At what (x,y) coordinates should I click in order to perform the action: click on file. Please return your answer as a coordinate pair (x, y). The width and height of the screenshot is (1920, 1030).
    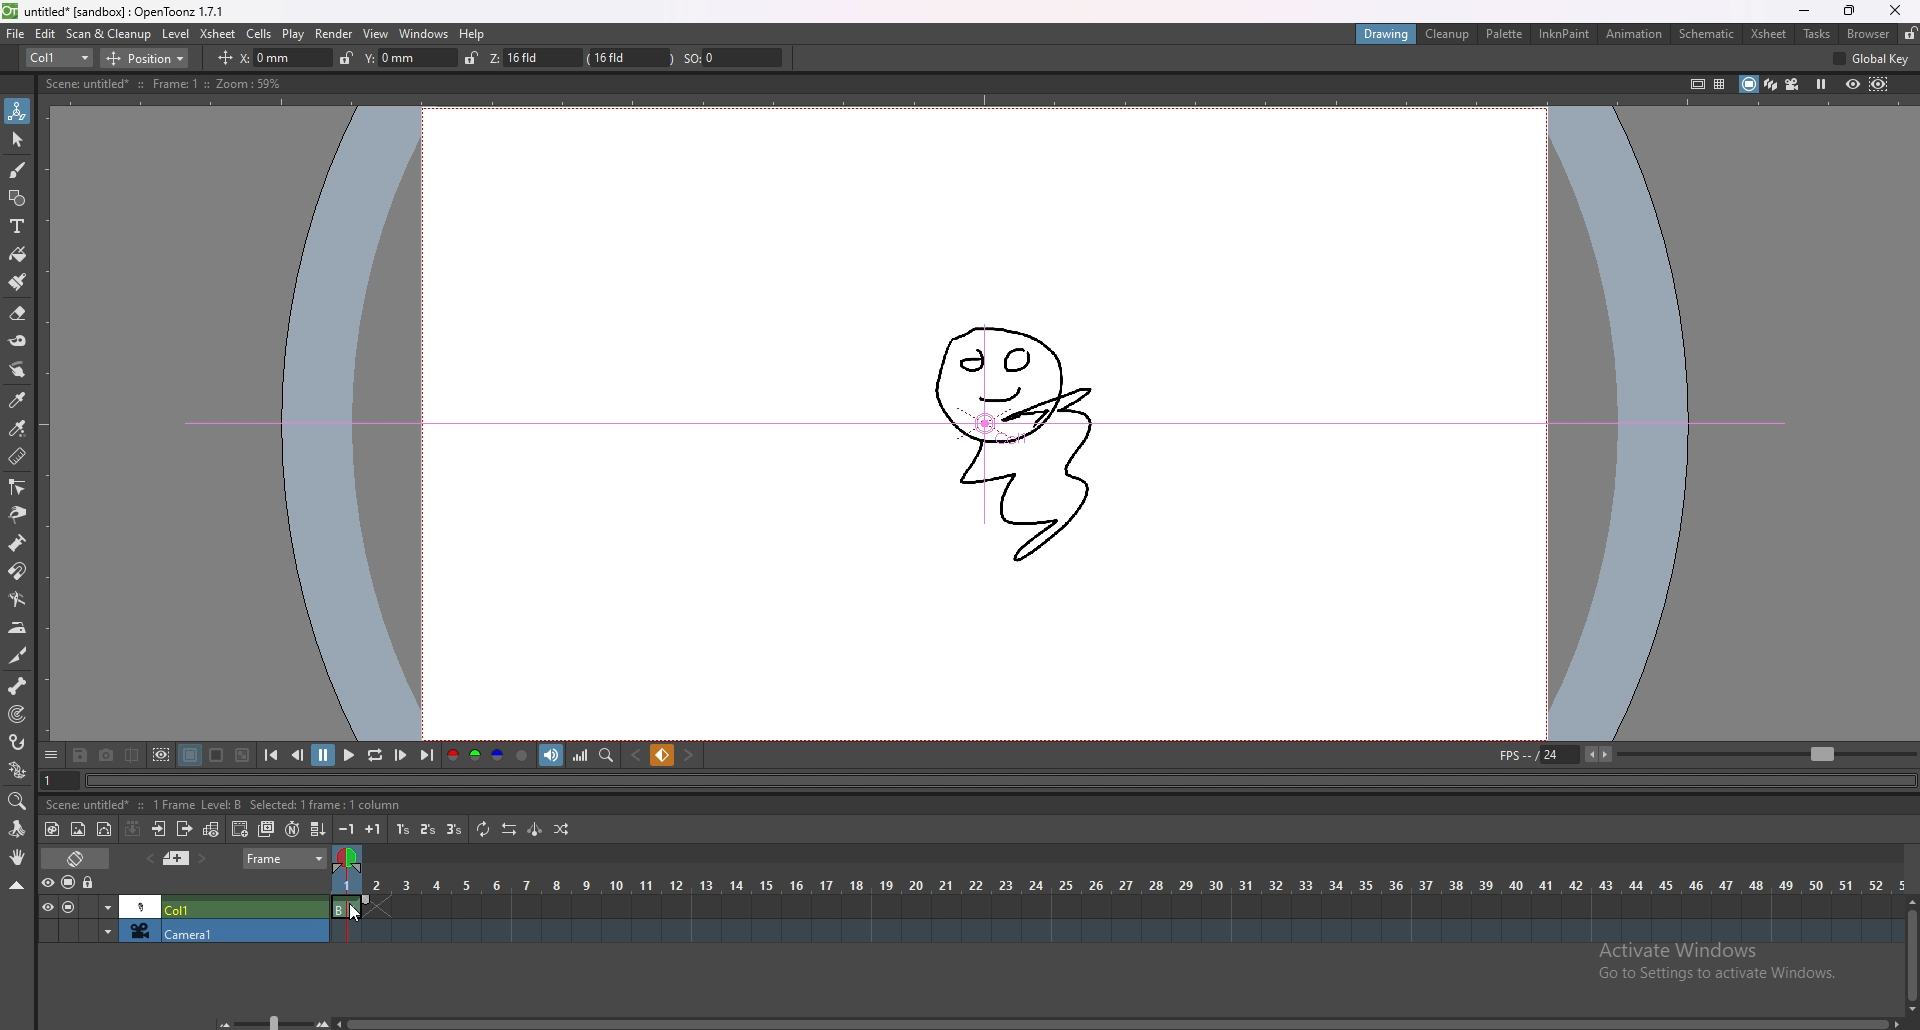
    Looking at the image, I should click on (16, 33).